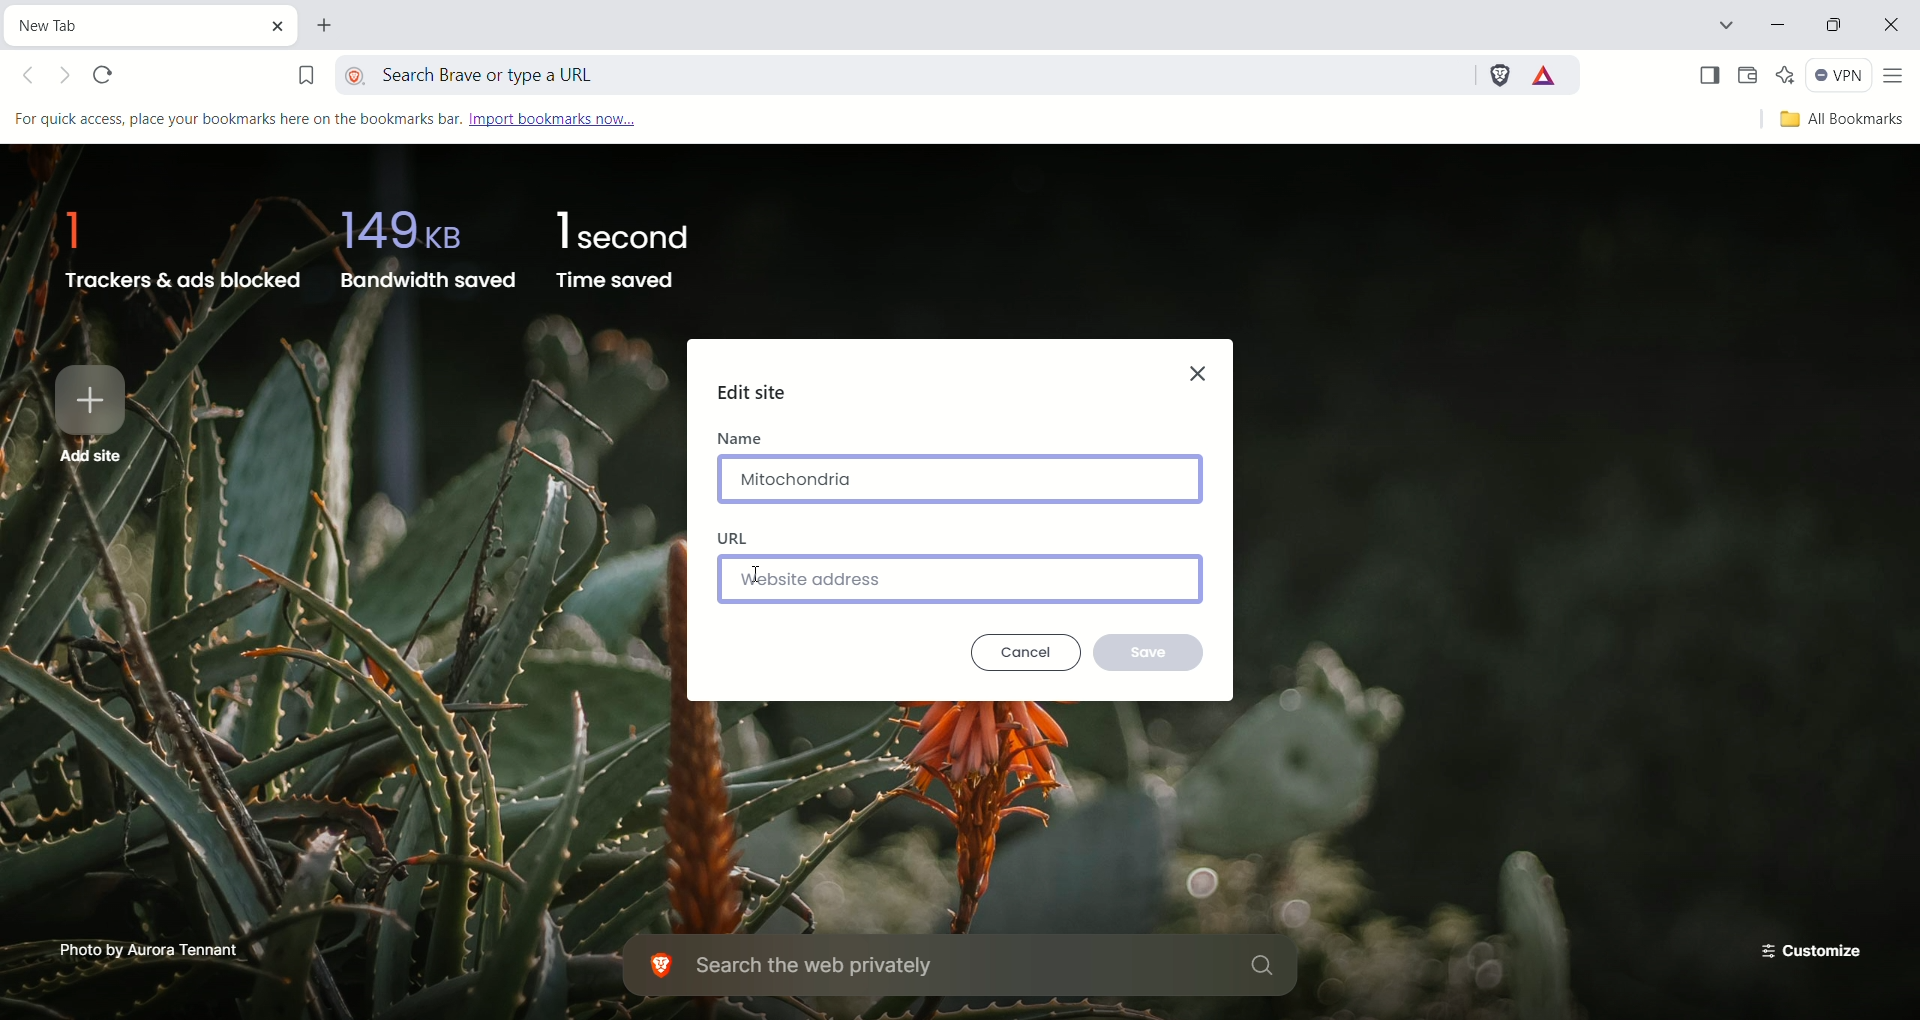  Describe the element at coordinates (1028, 654) in the screenshot. I see `cancel` at that location.